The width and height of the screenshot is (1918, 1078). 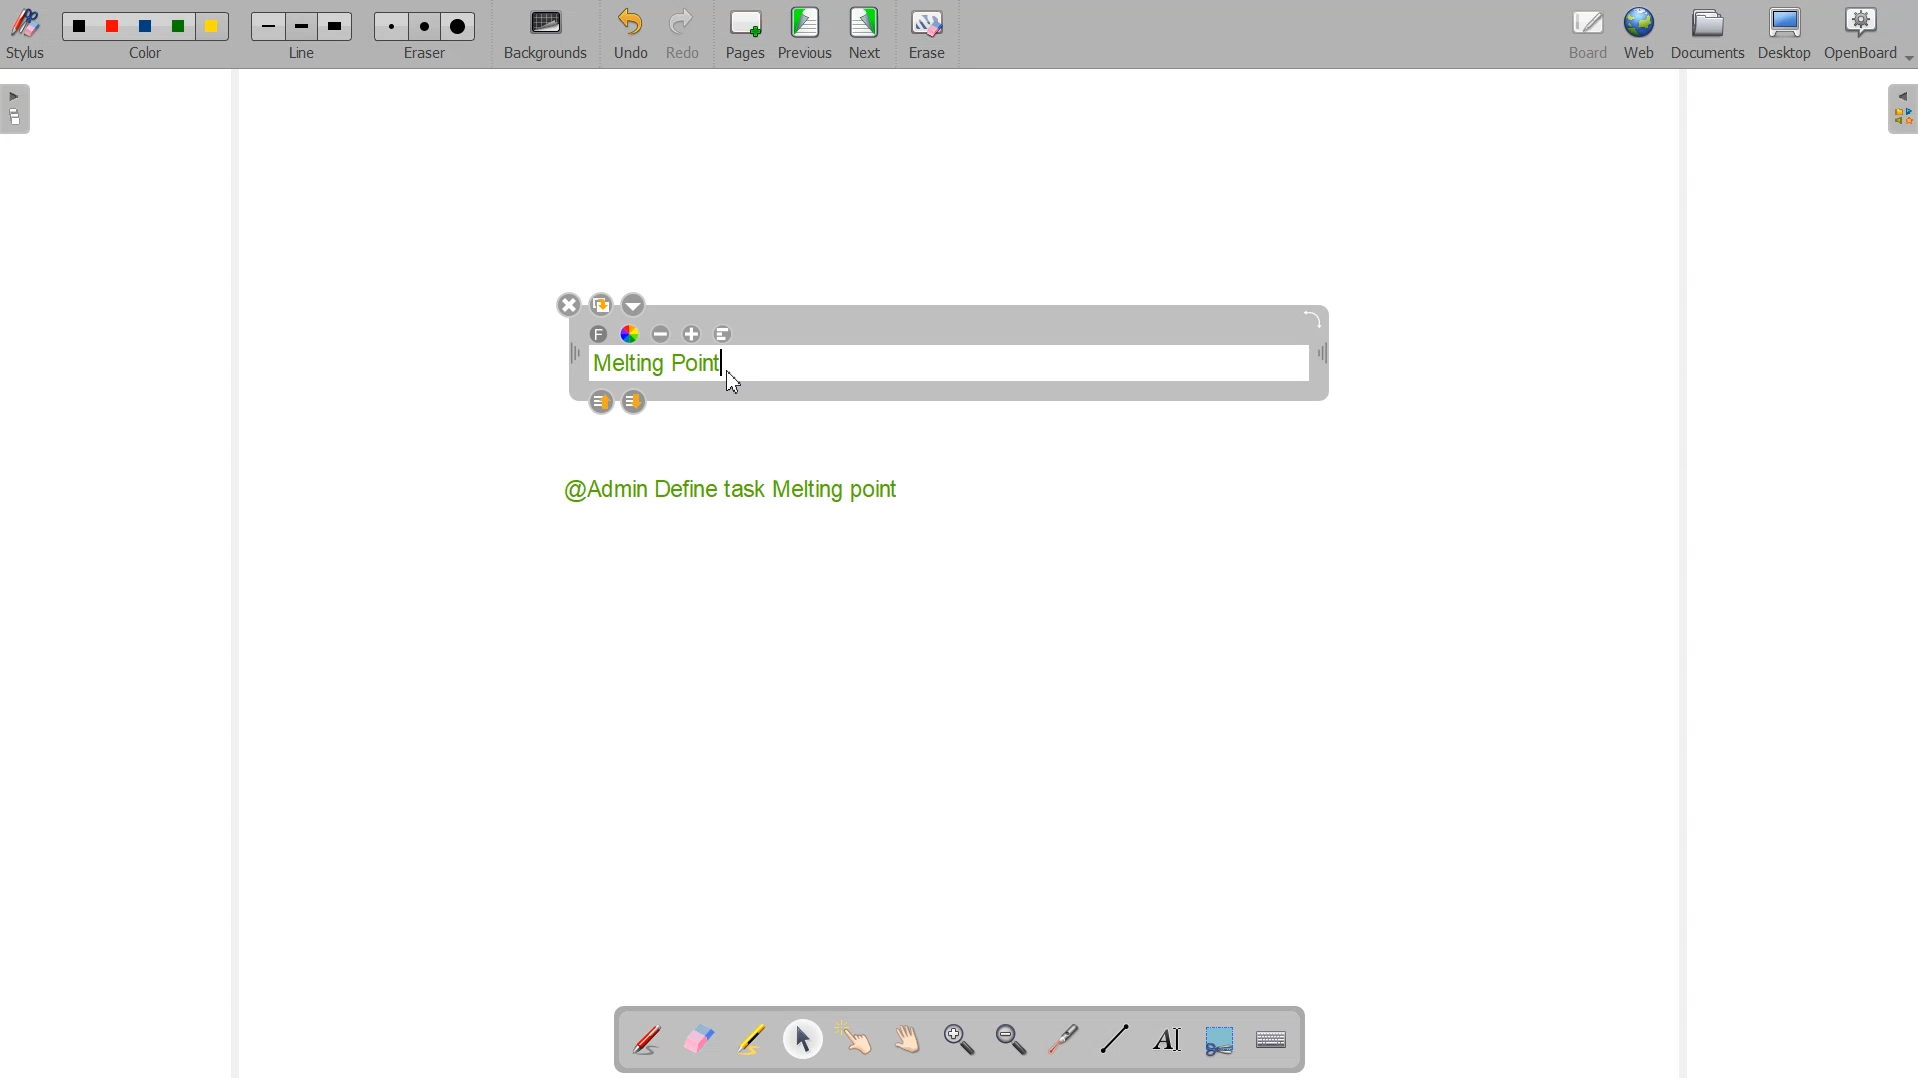 I want to click on Text box width adjuster, so click(x=574, y=354).